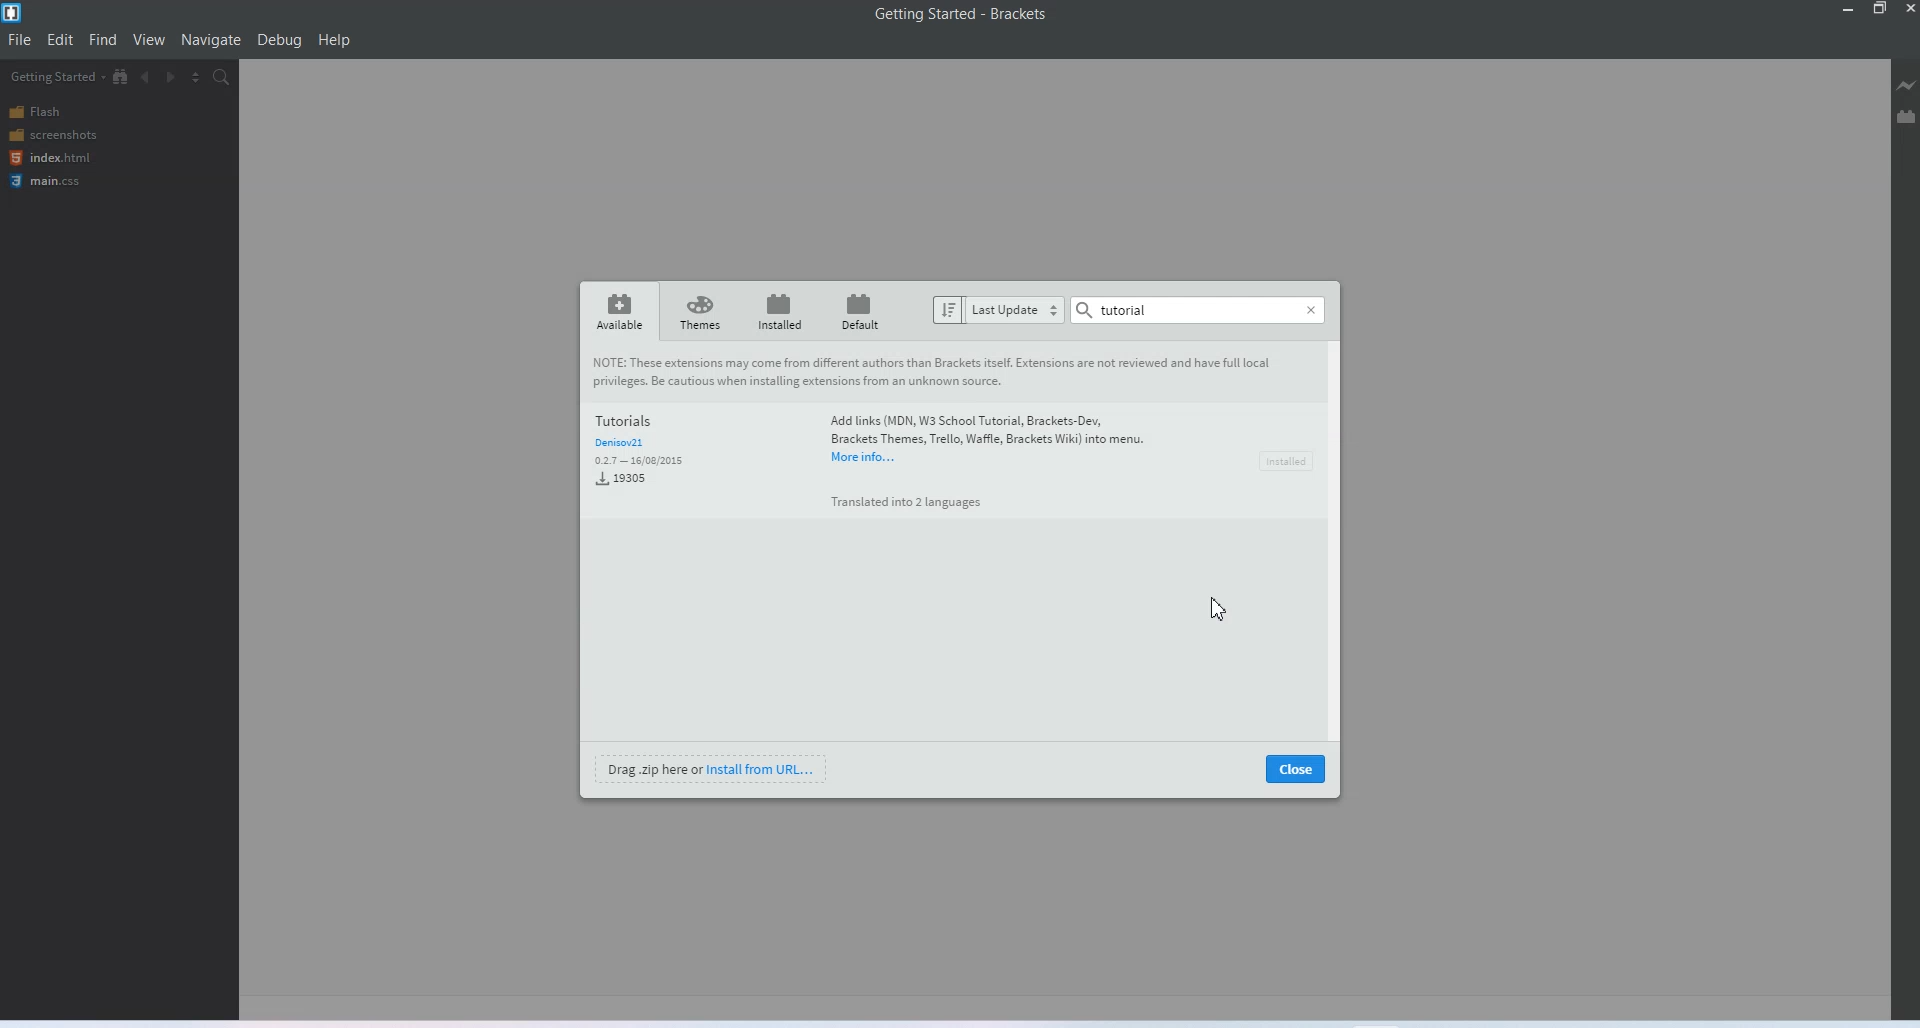 The image size is (1920, 1028). What do you see at coordinates (280, 41) in the screenshot?
I see `Debug` at bounding box center [280, 41].